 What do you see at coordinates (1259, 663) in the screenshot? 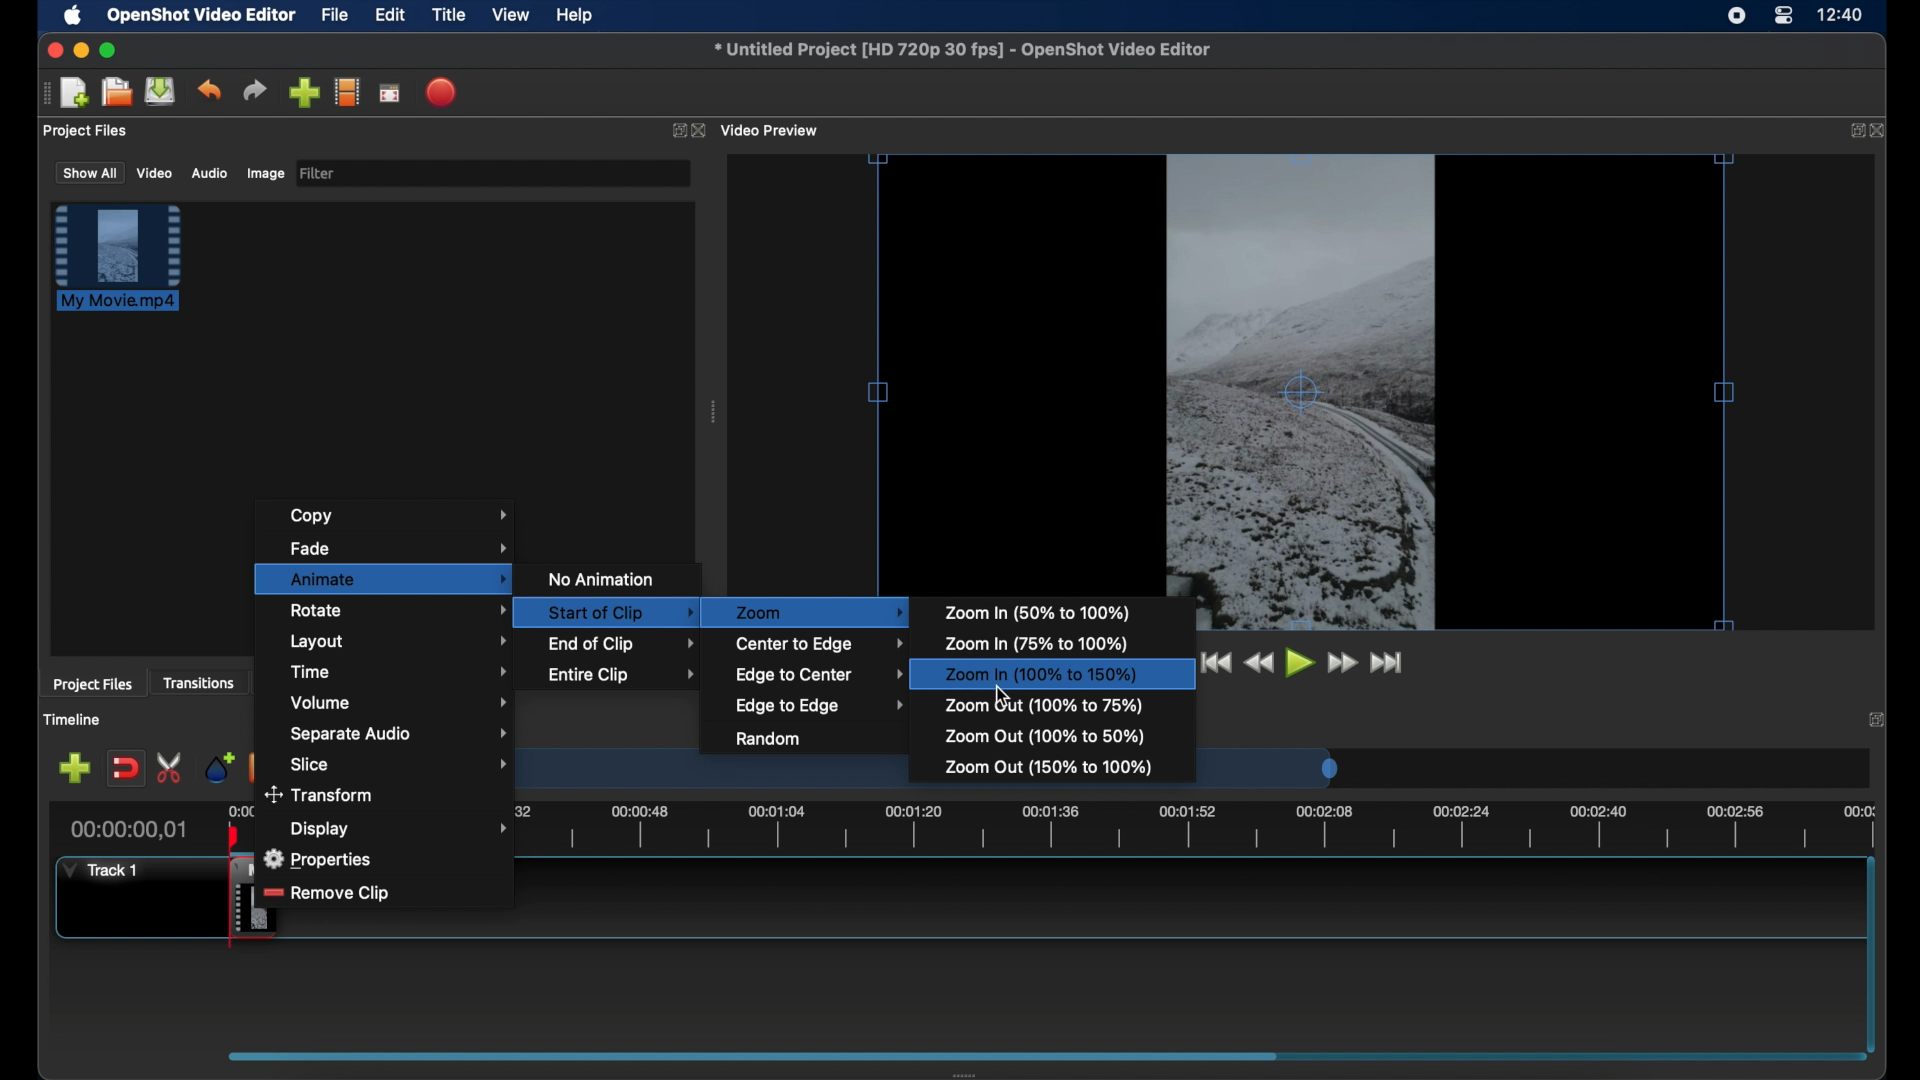
I see `rewind` at bounding box center [1259, 663].